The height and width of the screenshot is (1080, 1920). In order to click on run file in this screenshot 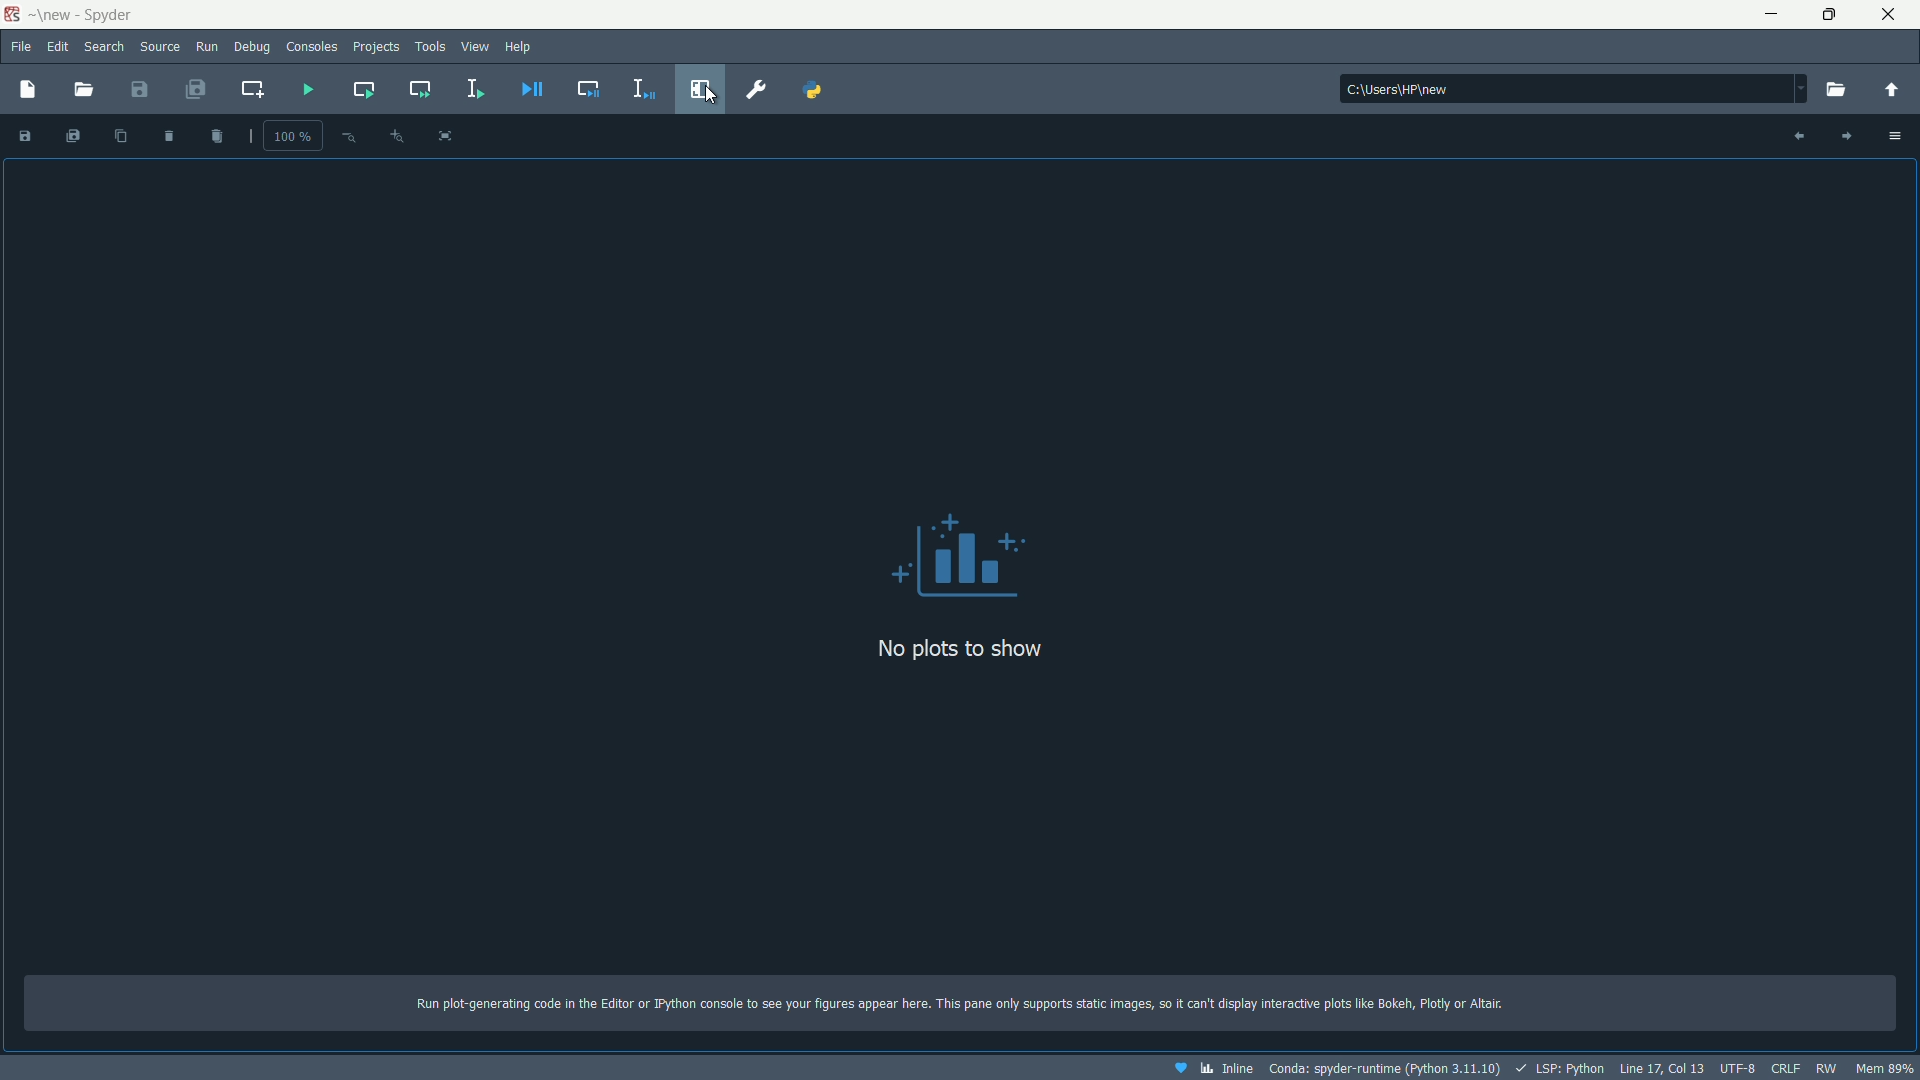, I will do `click(308, 91)`.